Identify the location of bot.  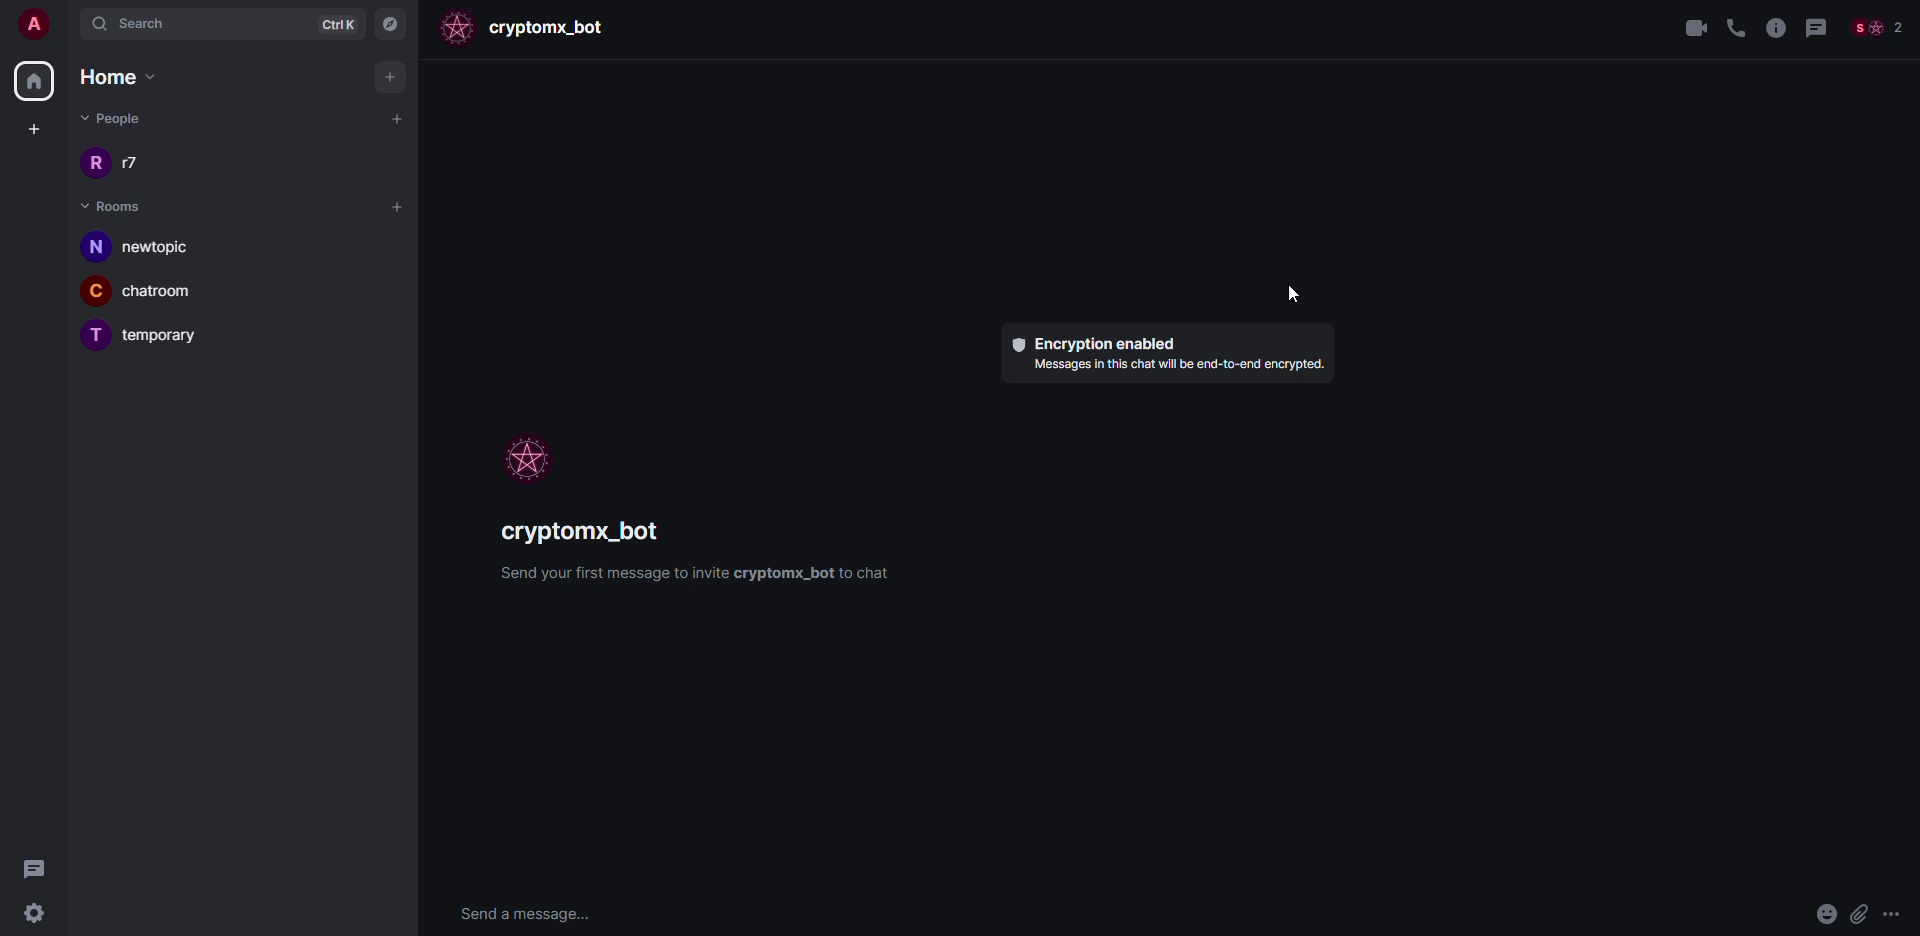
(582, 531).